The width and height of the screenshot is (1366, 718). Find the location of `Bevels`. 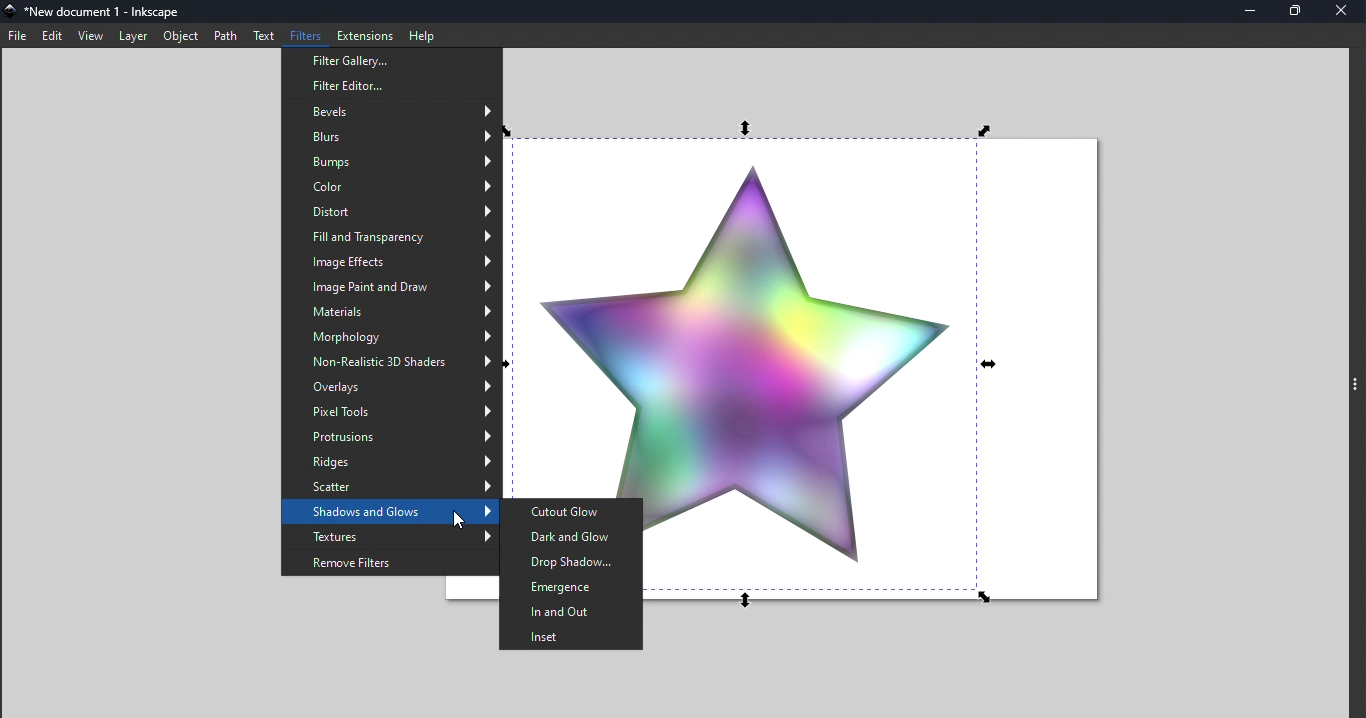

Bevels is located at coordinates (392, 111).